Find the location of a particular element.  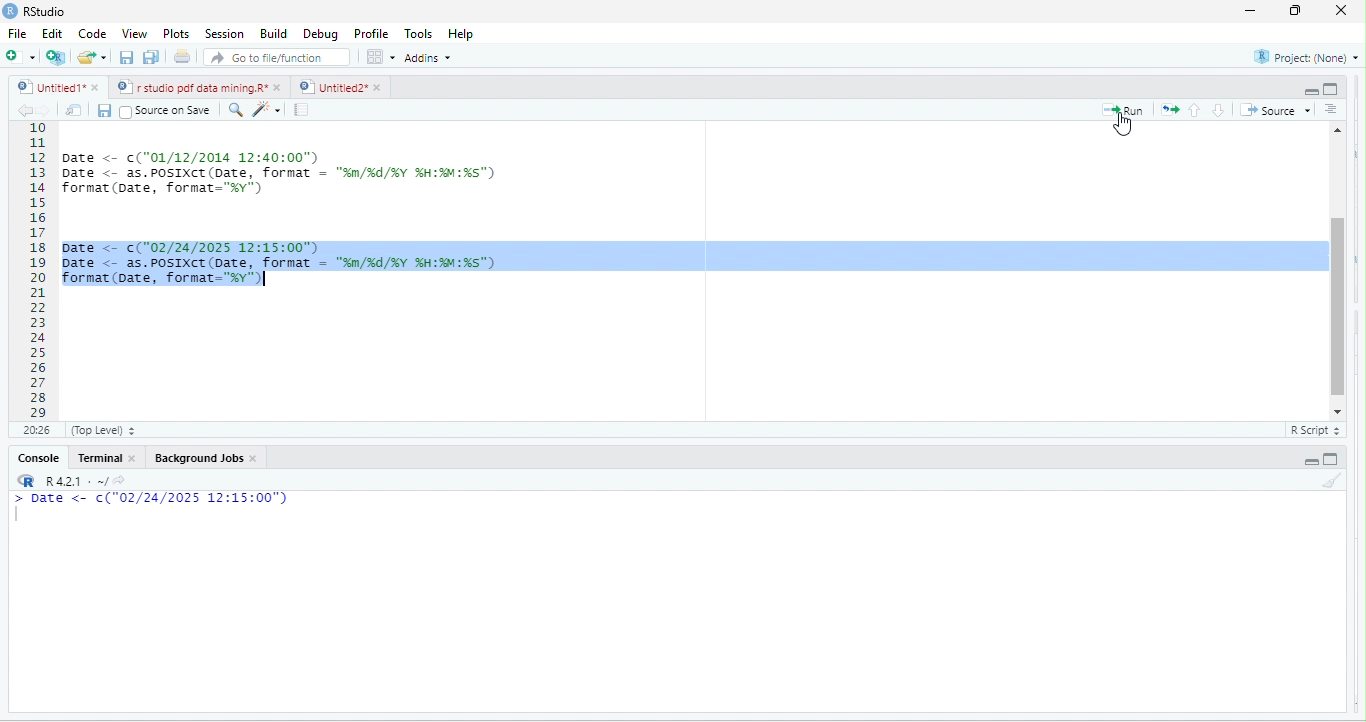

hide r script is located at coordinates (1310, 461).